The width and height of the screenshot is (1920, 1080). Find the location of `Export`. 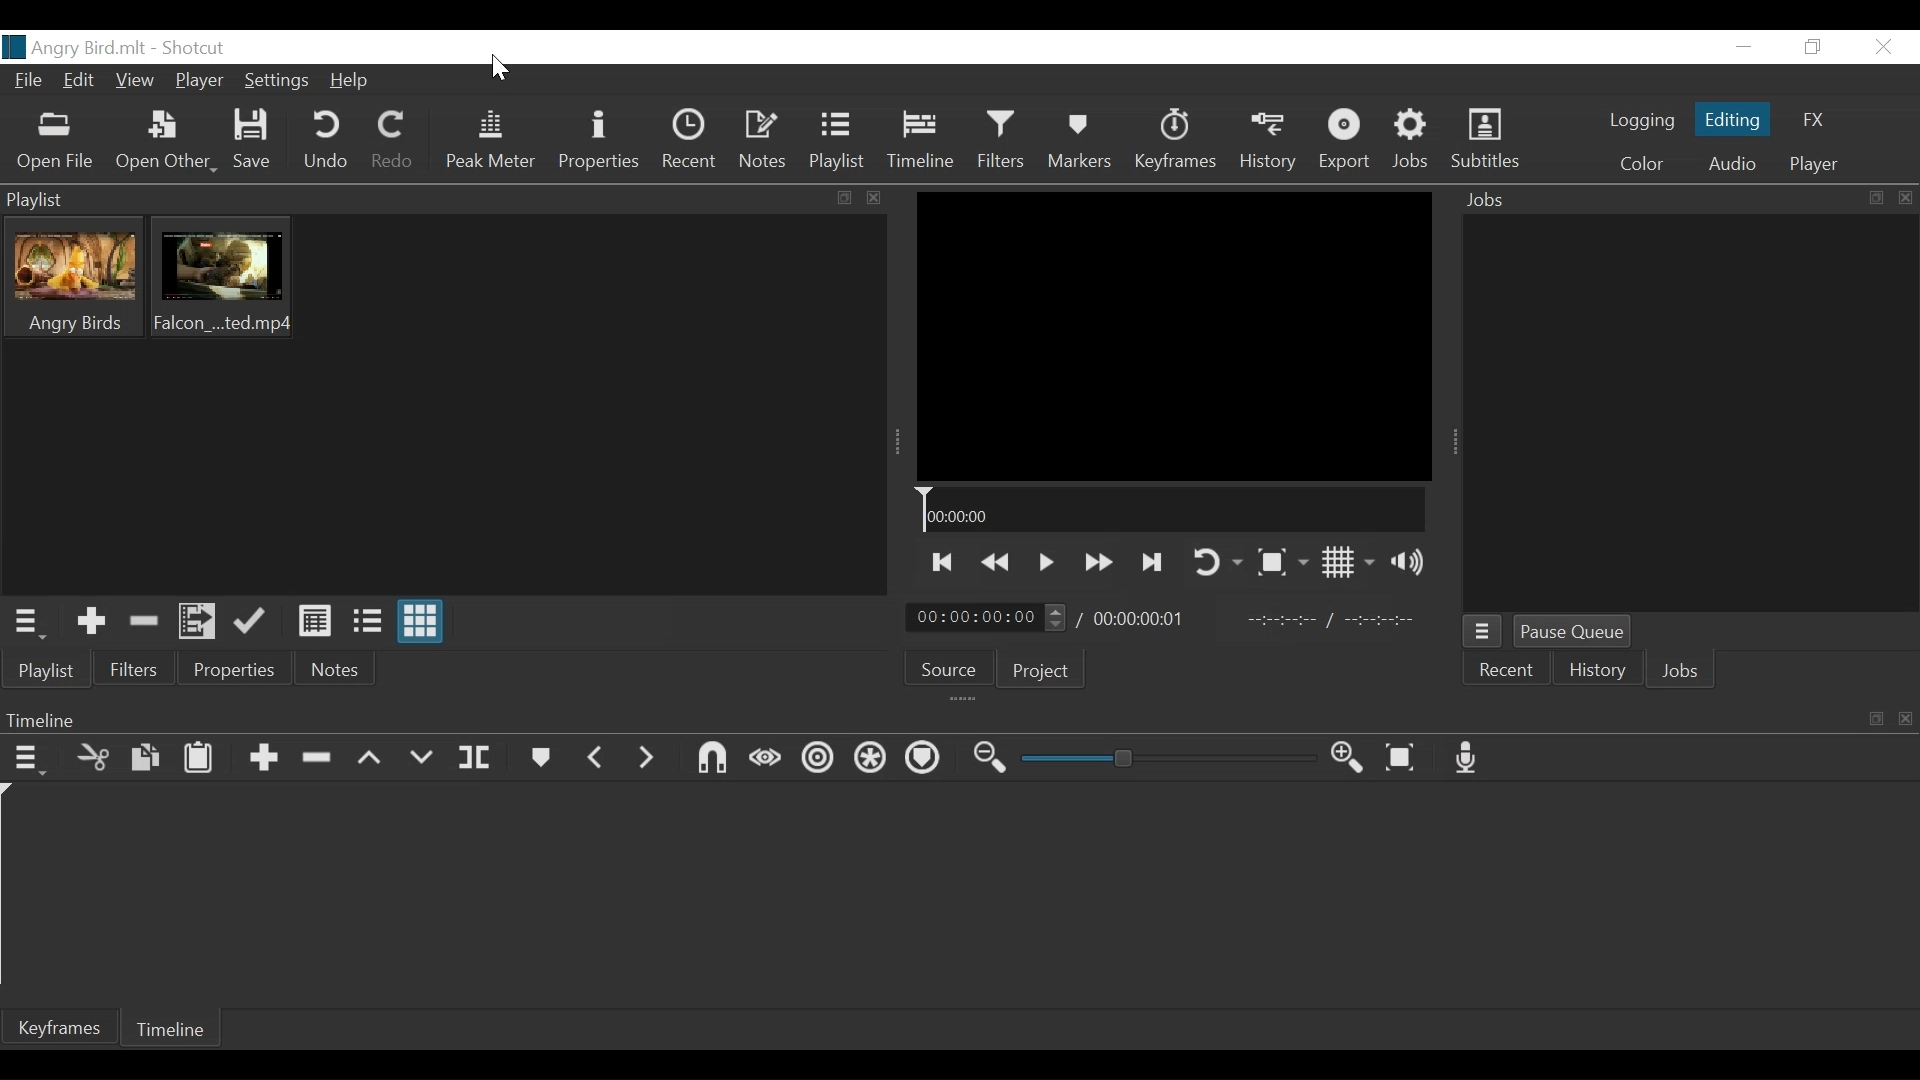

Export is located at coordinates (1347, 140).